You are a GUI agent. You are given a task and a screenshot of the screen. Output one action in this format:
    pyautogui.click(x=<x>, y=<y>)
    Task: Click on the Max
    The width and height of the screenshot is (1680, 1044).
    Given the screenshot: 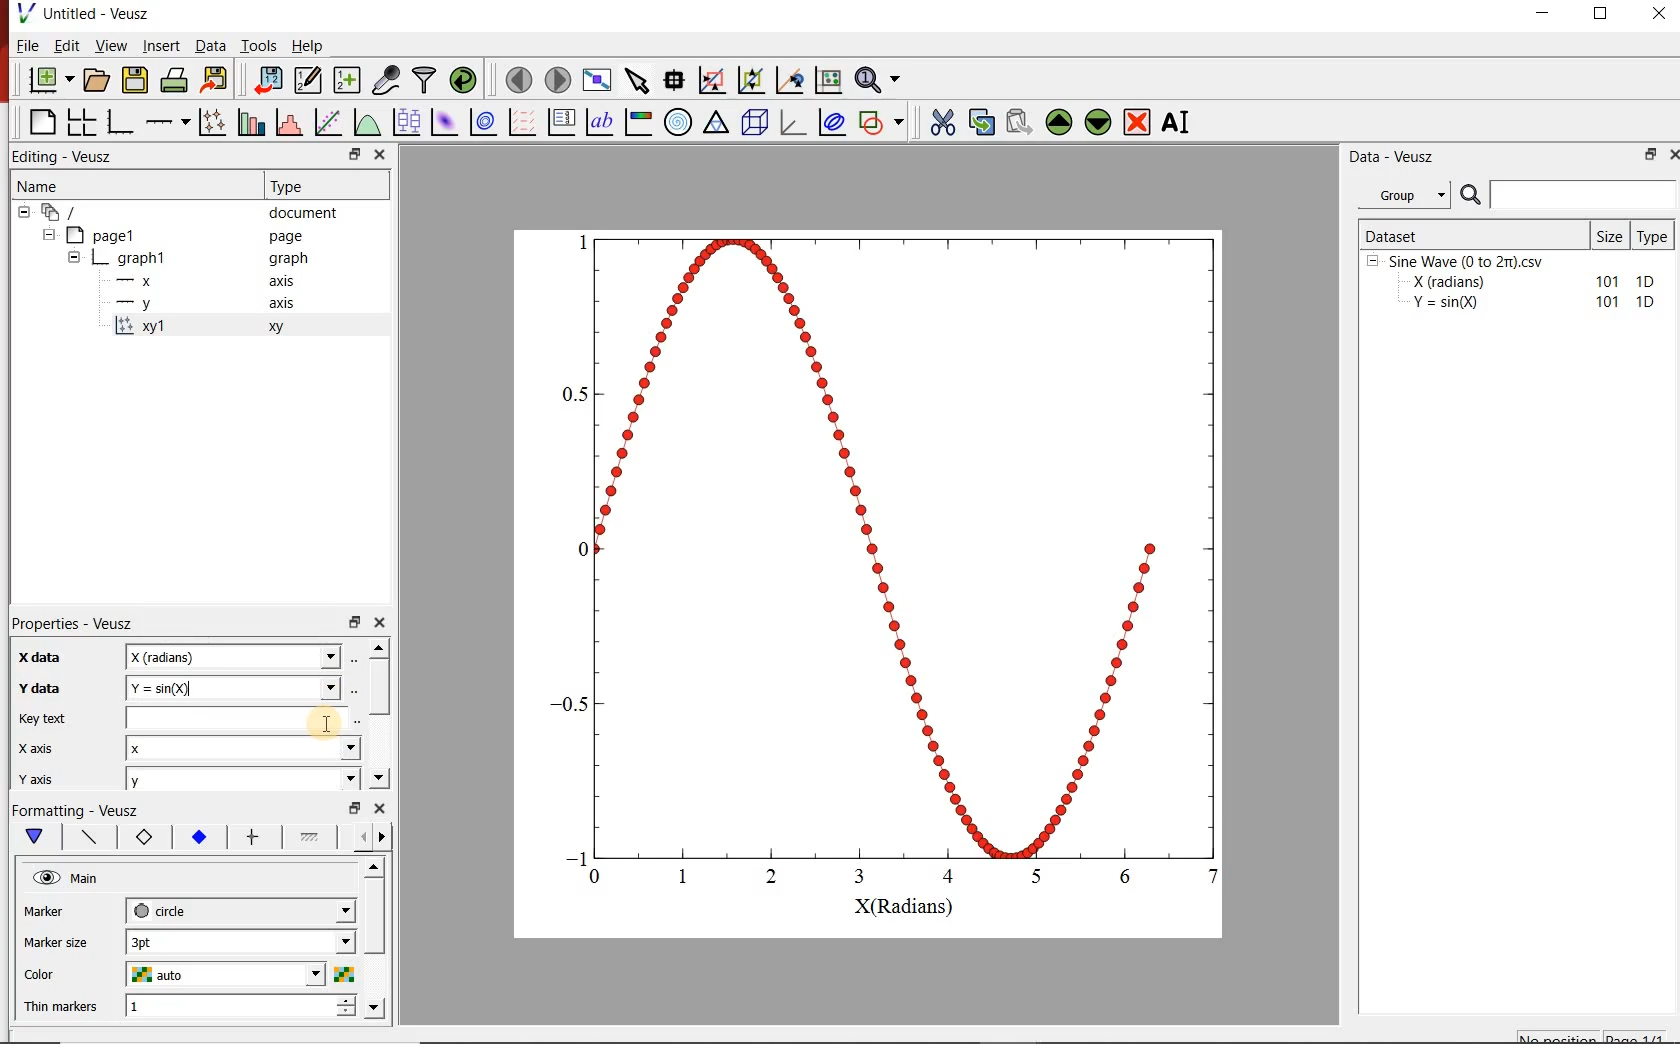 What is the action you would take?
    pyautogui.click(x=44, y=716)
    